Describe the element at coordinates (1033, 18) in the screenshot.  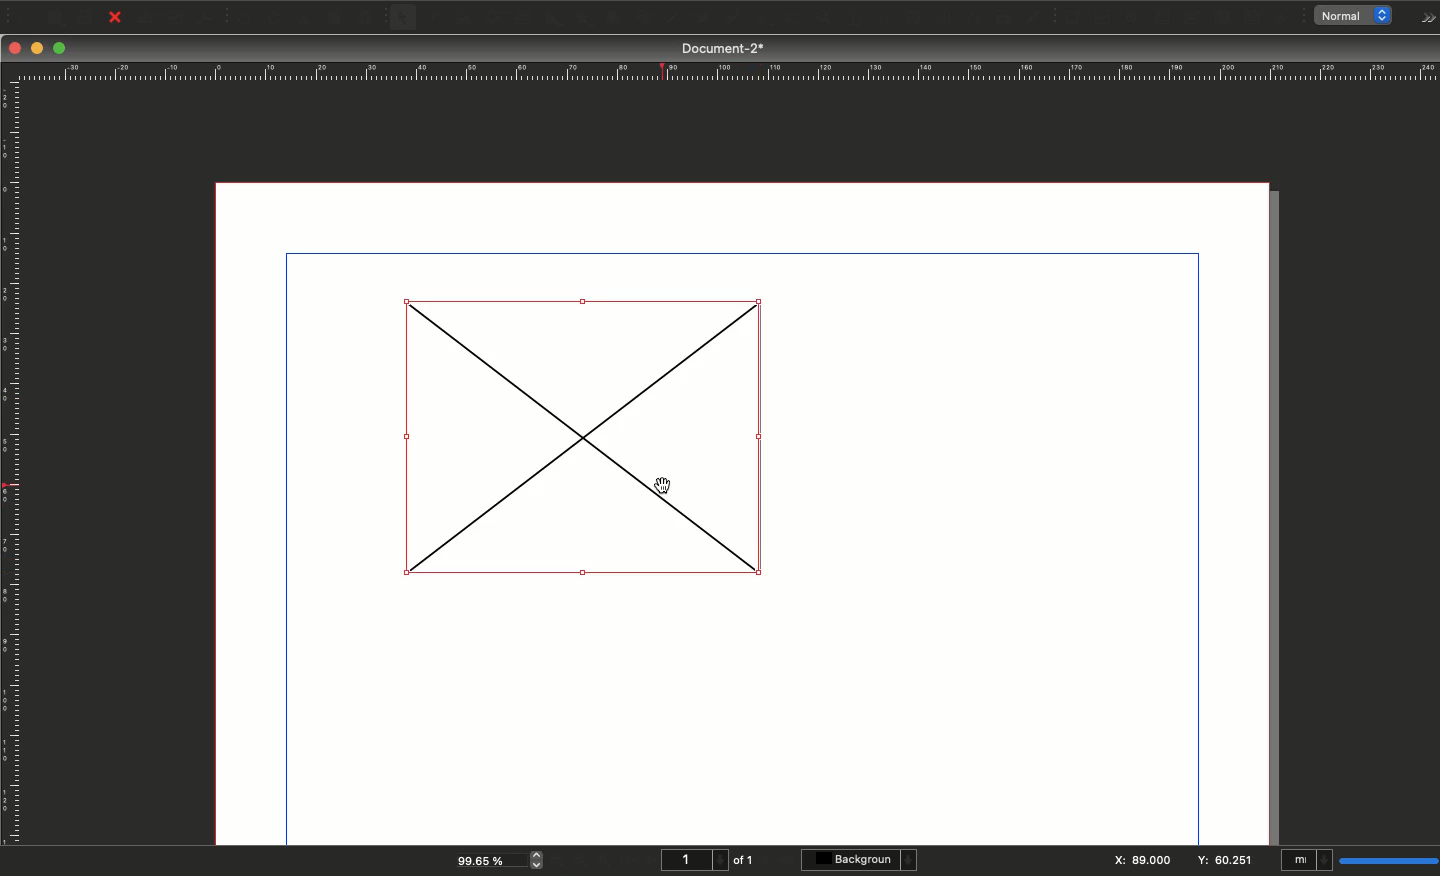
I see `Eye dropper` at that location.